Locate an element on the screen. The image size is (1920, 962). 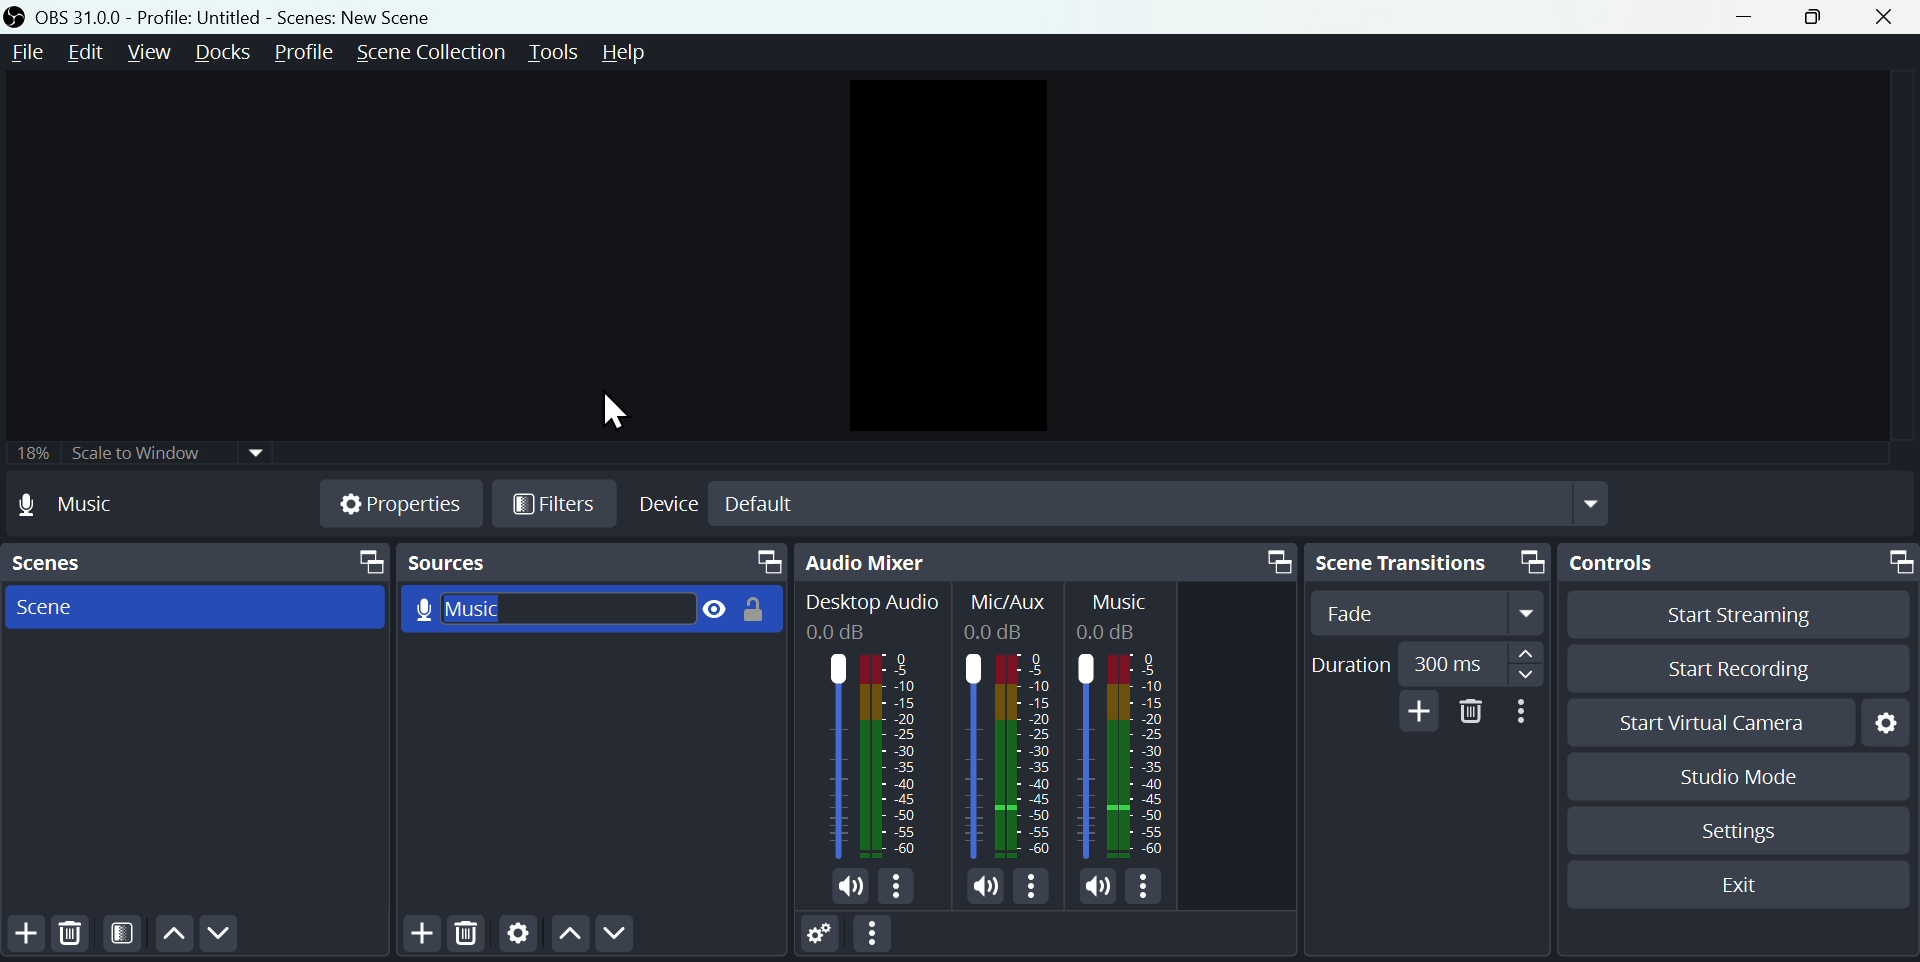
Scene collection is located at coordinates (435, 52).